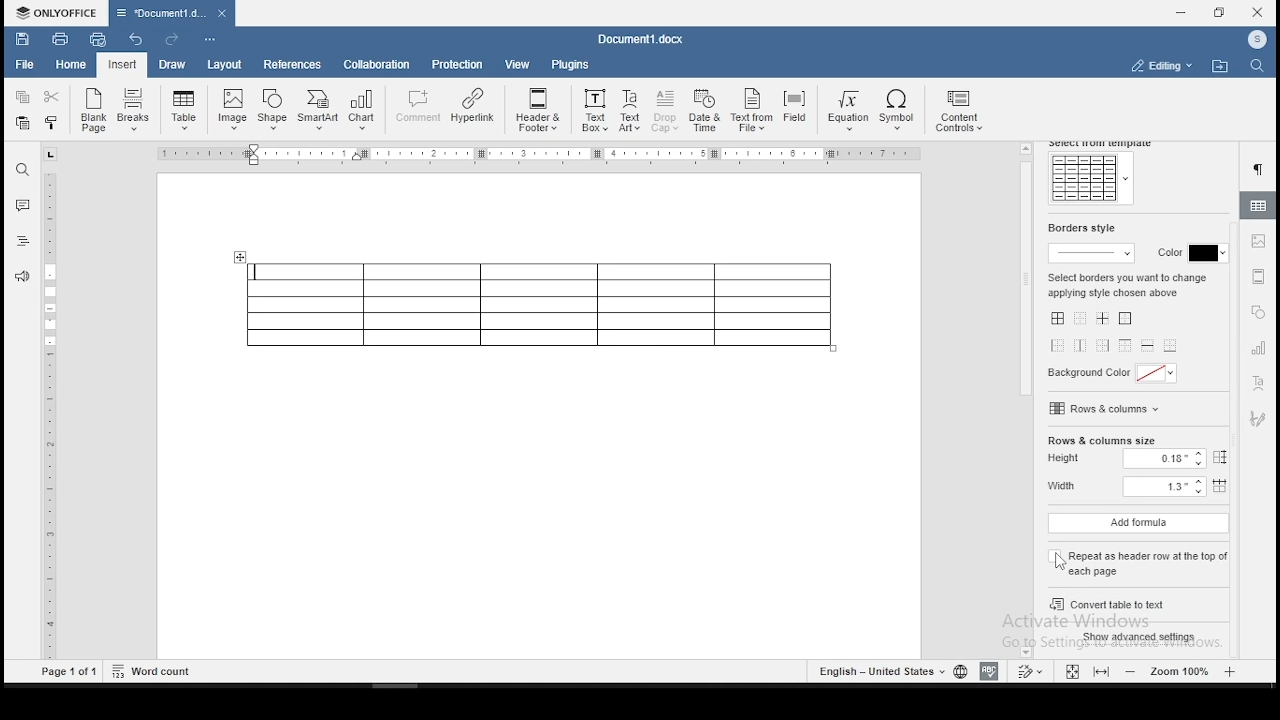 This screenshot has width=1280, height=720. I want to click on SmartArt, so click(317, 110).